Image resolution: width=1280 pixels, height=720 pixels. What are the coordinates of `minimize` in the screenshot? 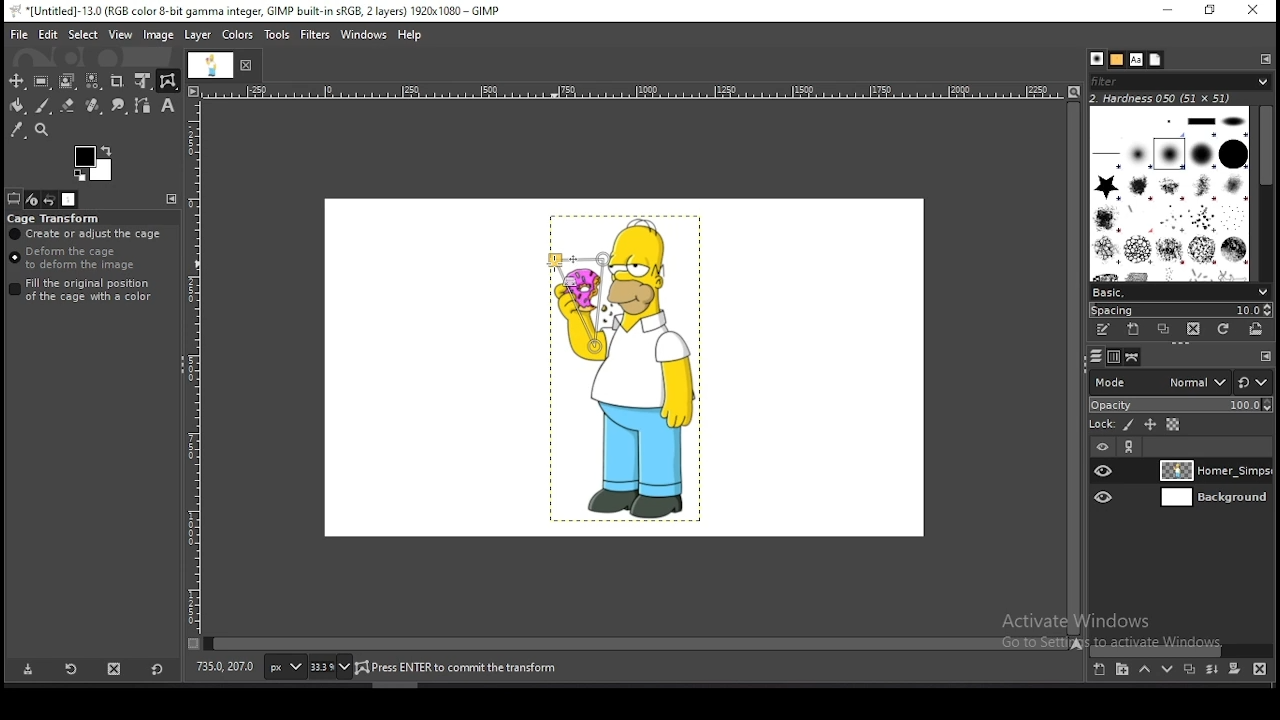 It's located at (1168, 11).